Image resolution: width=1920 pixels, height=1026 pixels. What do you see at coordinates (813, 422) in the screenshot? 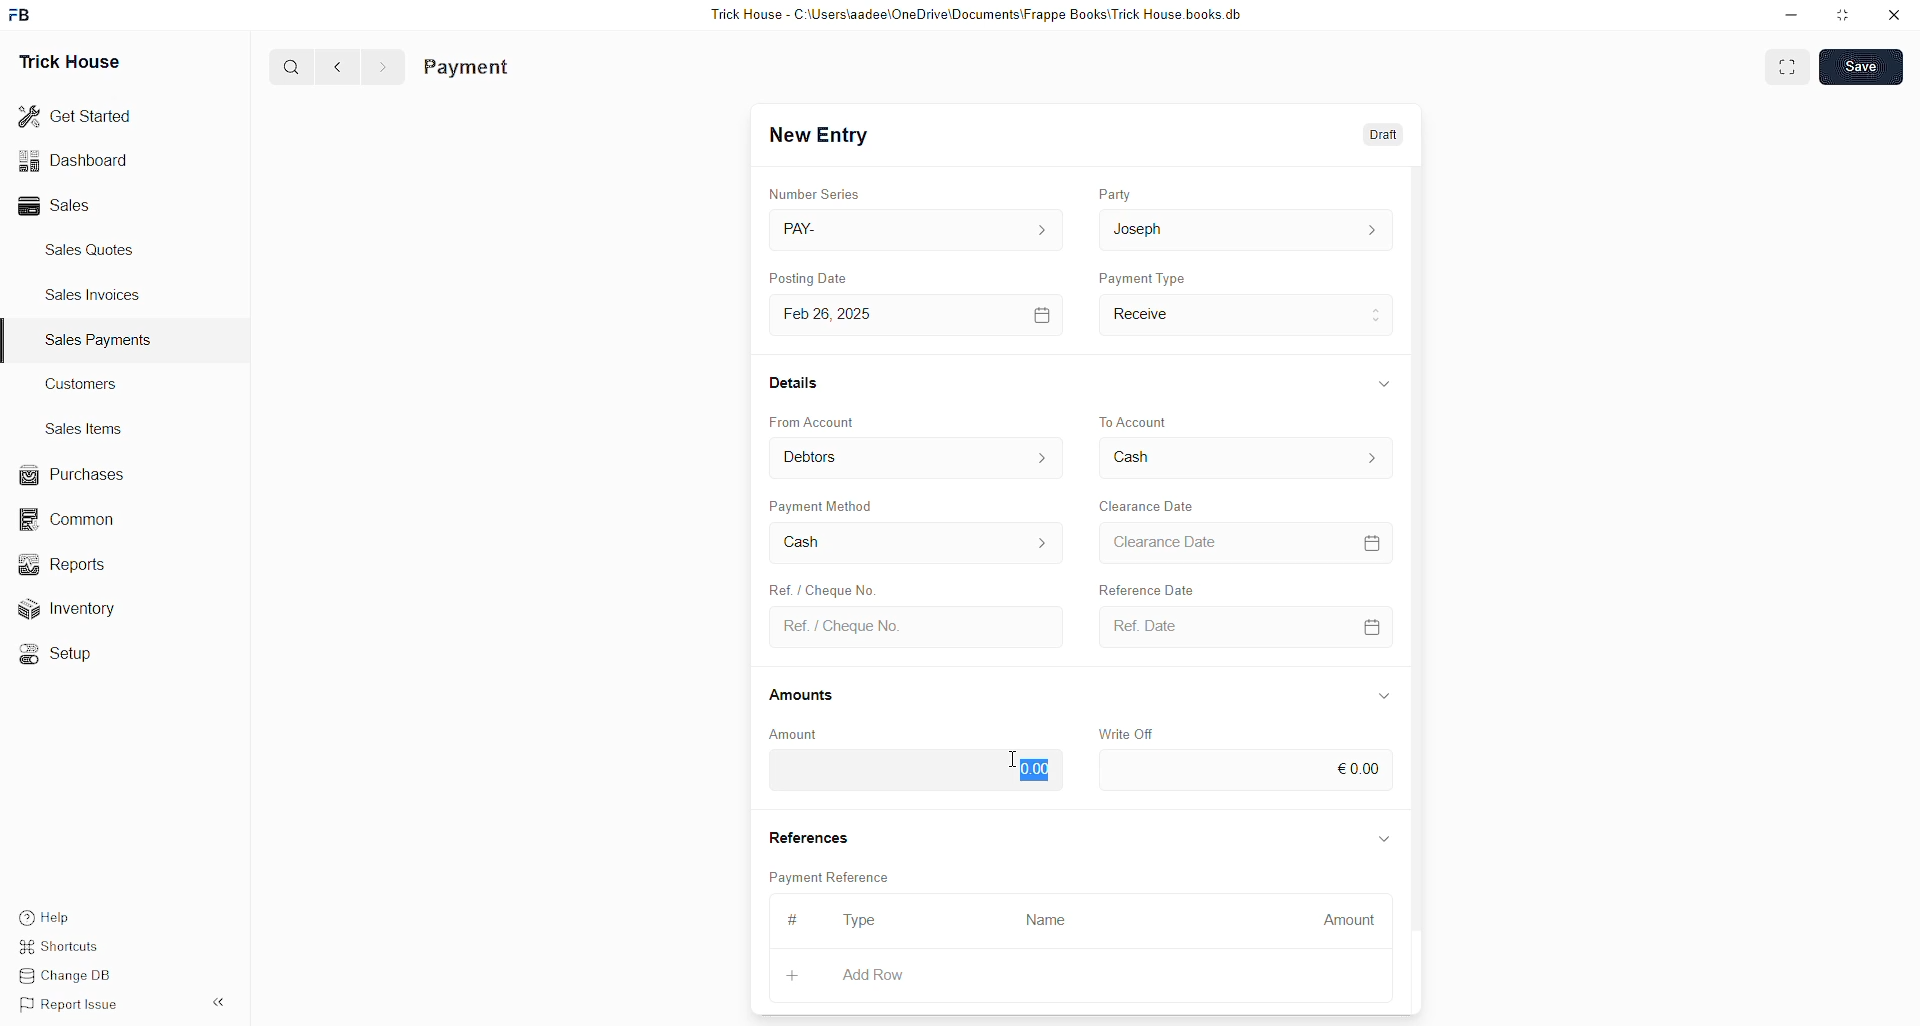
I see `From Account` at bounding box center [813, 422].